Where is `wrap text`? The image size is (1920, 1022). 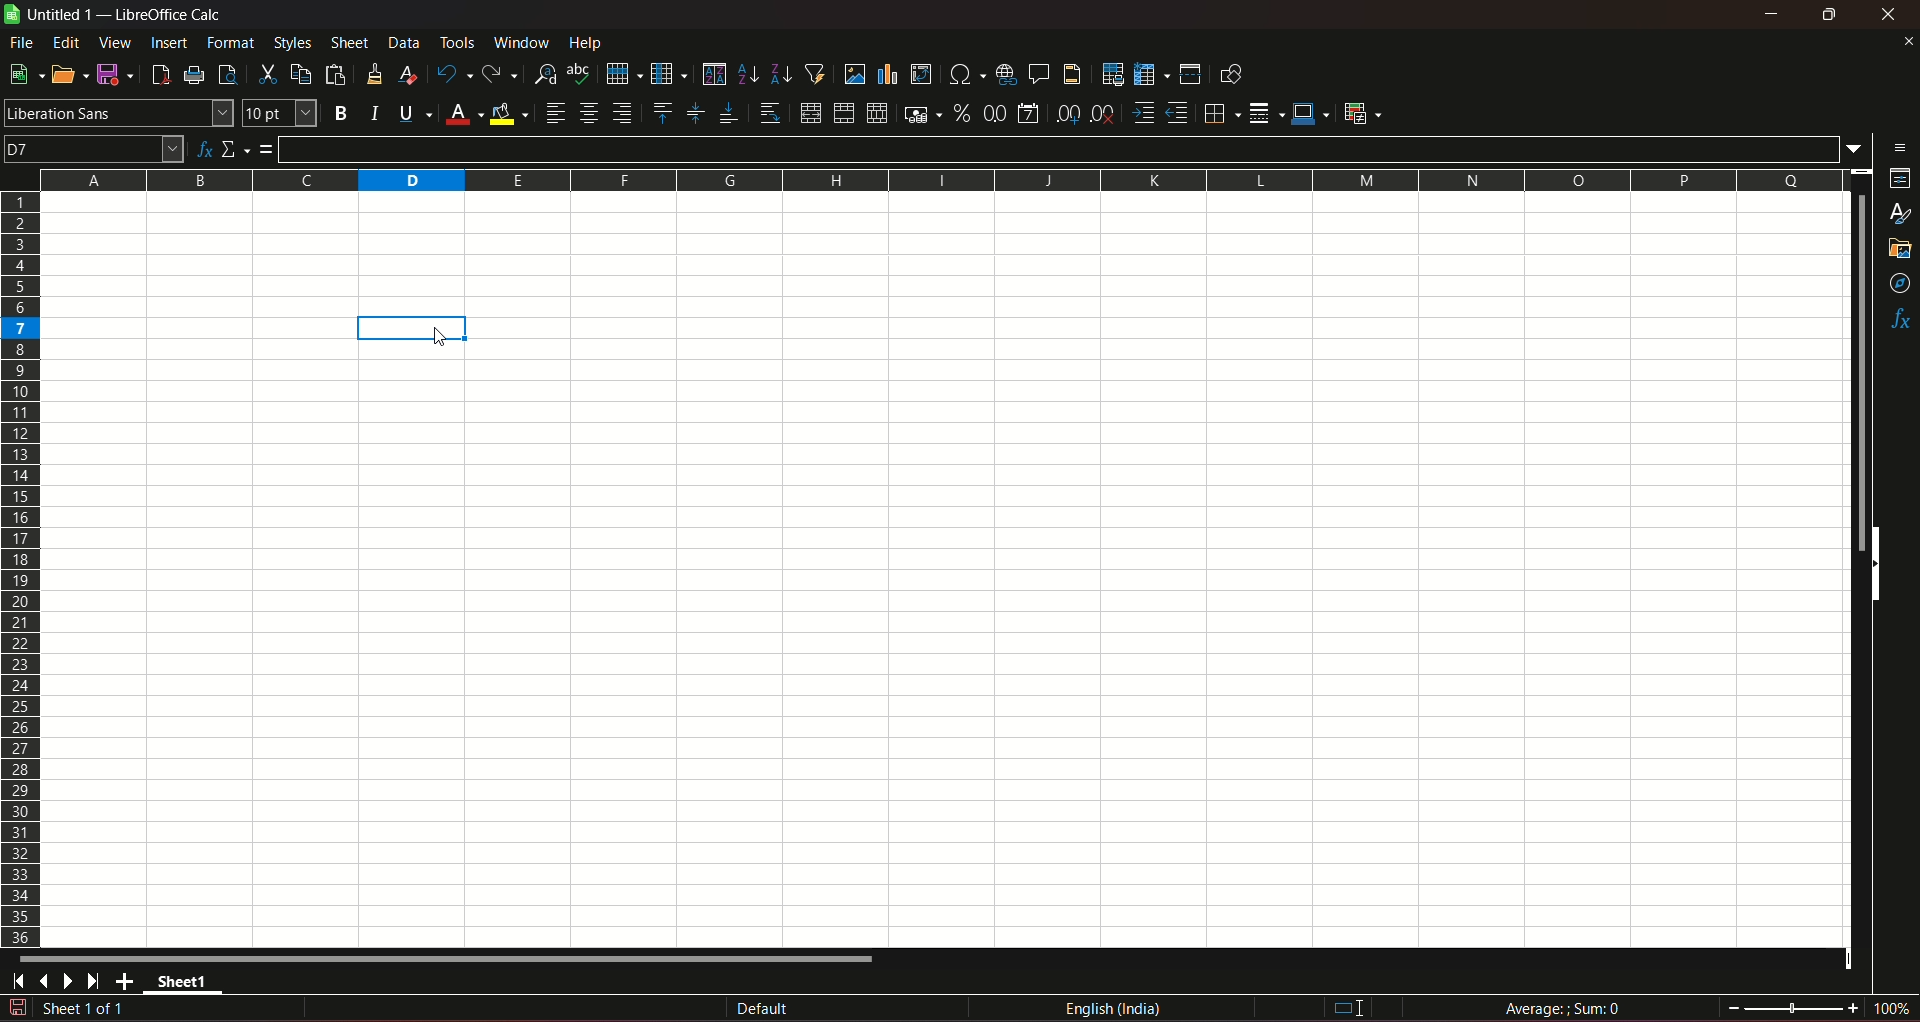
wrap text is located at coordinates (769, 114).